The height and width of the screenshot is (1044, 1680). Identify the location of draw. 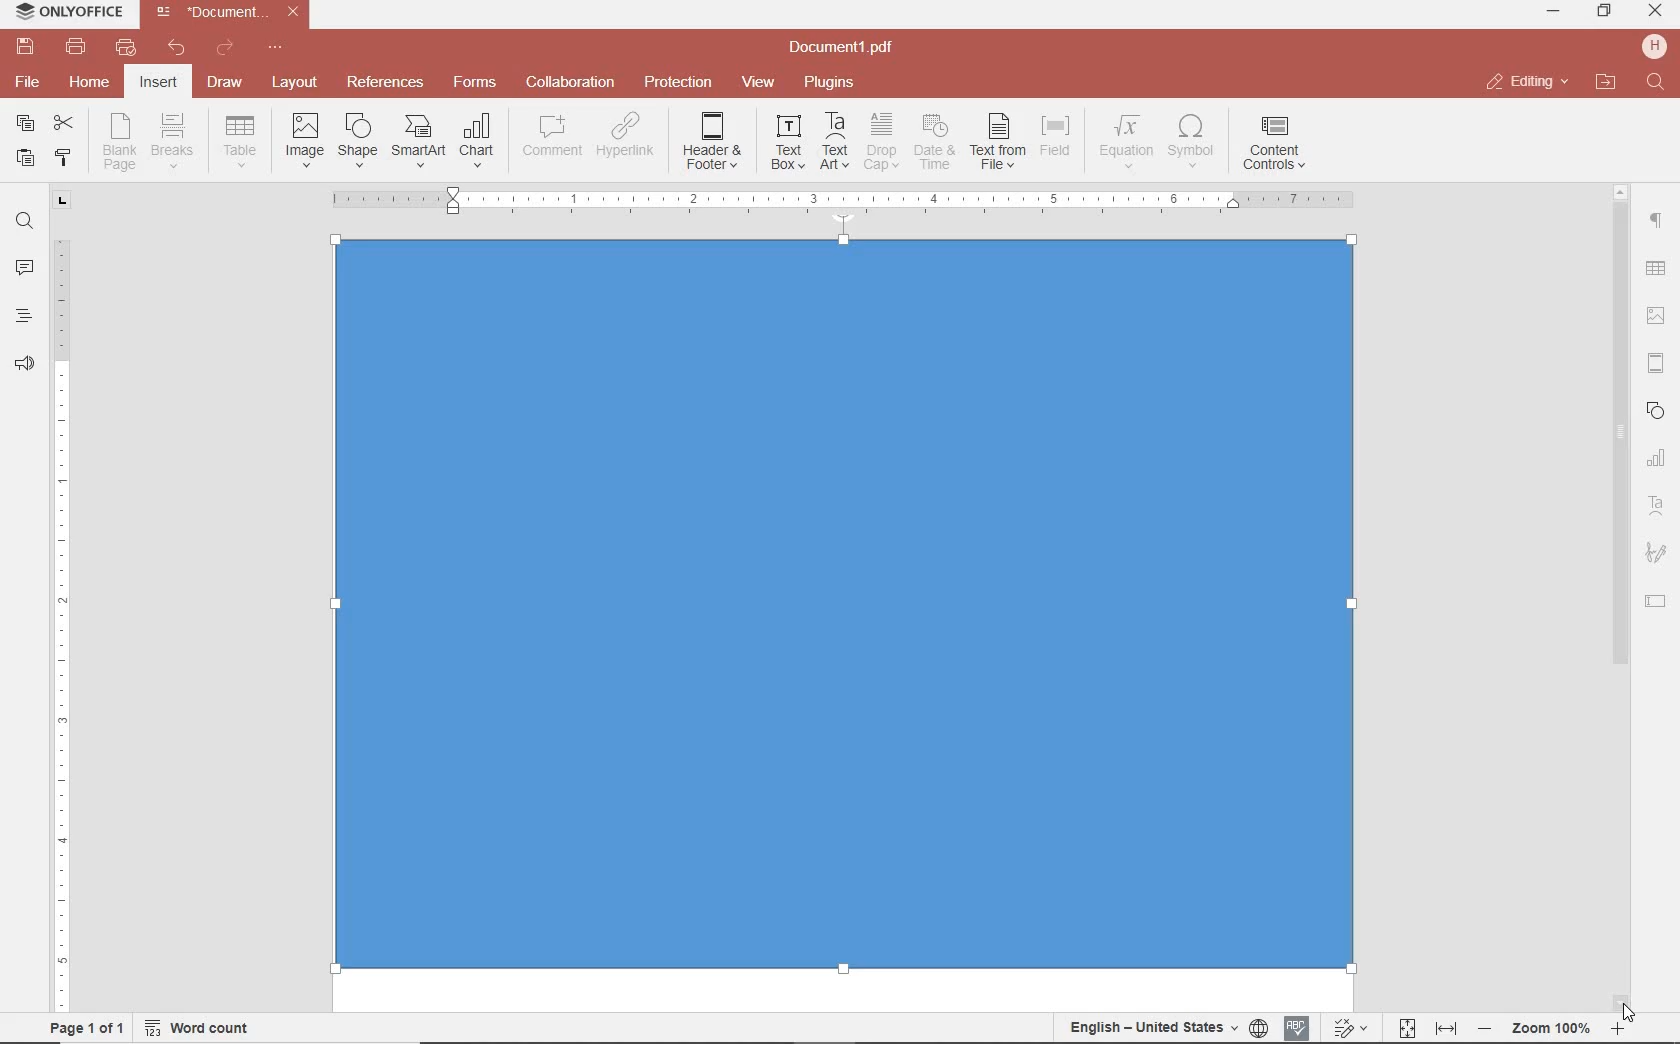
(226, 81).